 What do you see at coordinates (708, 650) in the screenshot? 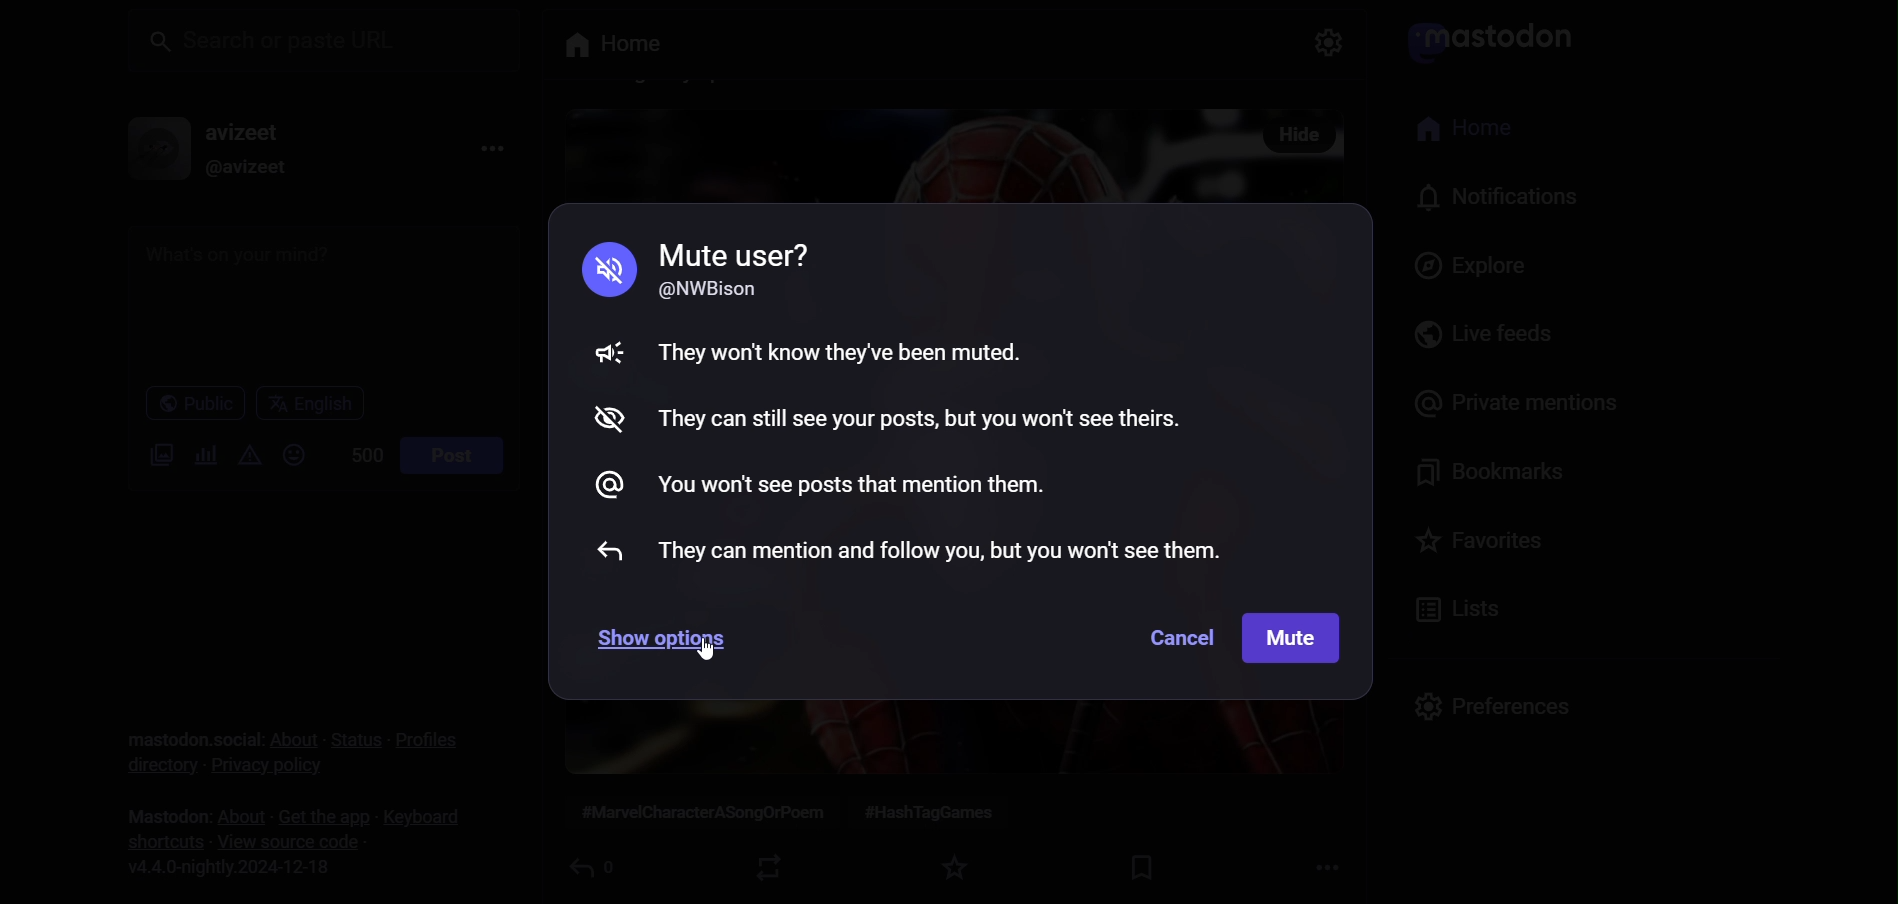
I see `cursor` at bounding box center [708, 650].